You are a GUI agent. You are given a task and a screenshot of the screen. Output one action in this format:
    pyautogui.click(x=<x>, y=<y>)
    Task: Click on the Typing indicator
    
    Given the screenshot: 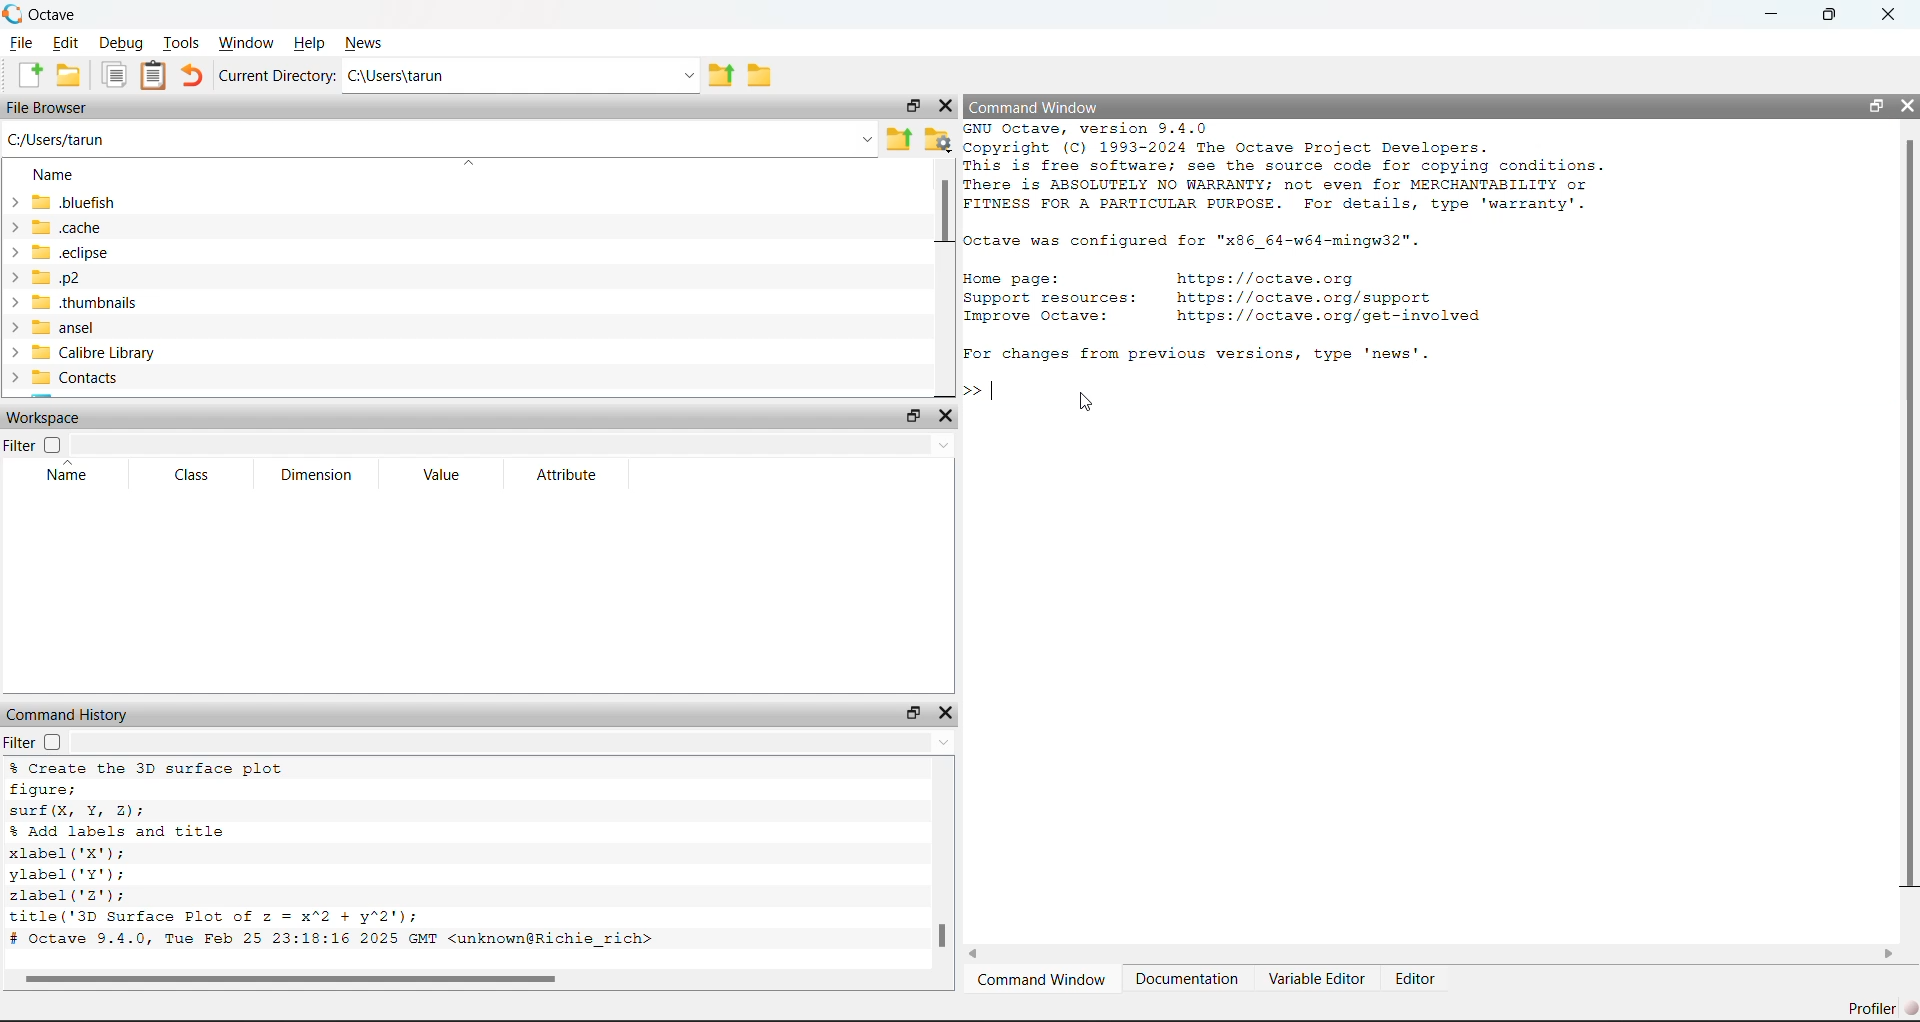 What is the action you would take?
    pyautogui.click(x=989, y=394)
    